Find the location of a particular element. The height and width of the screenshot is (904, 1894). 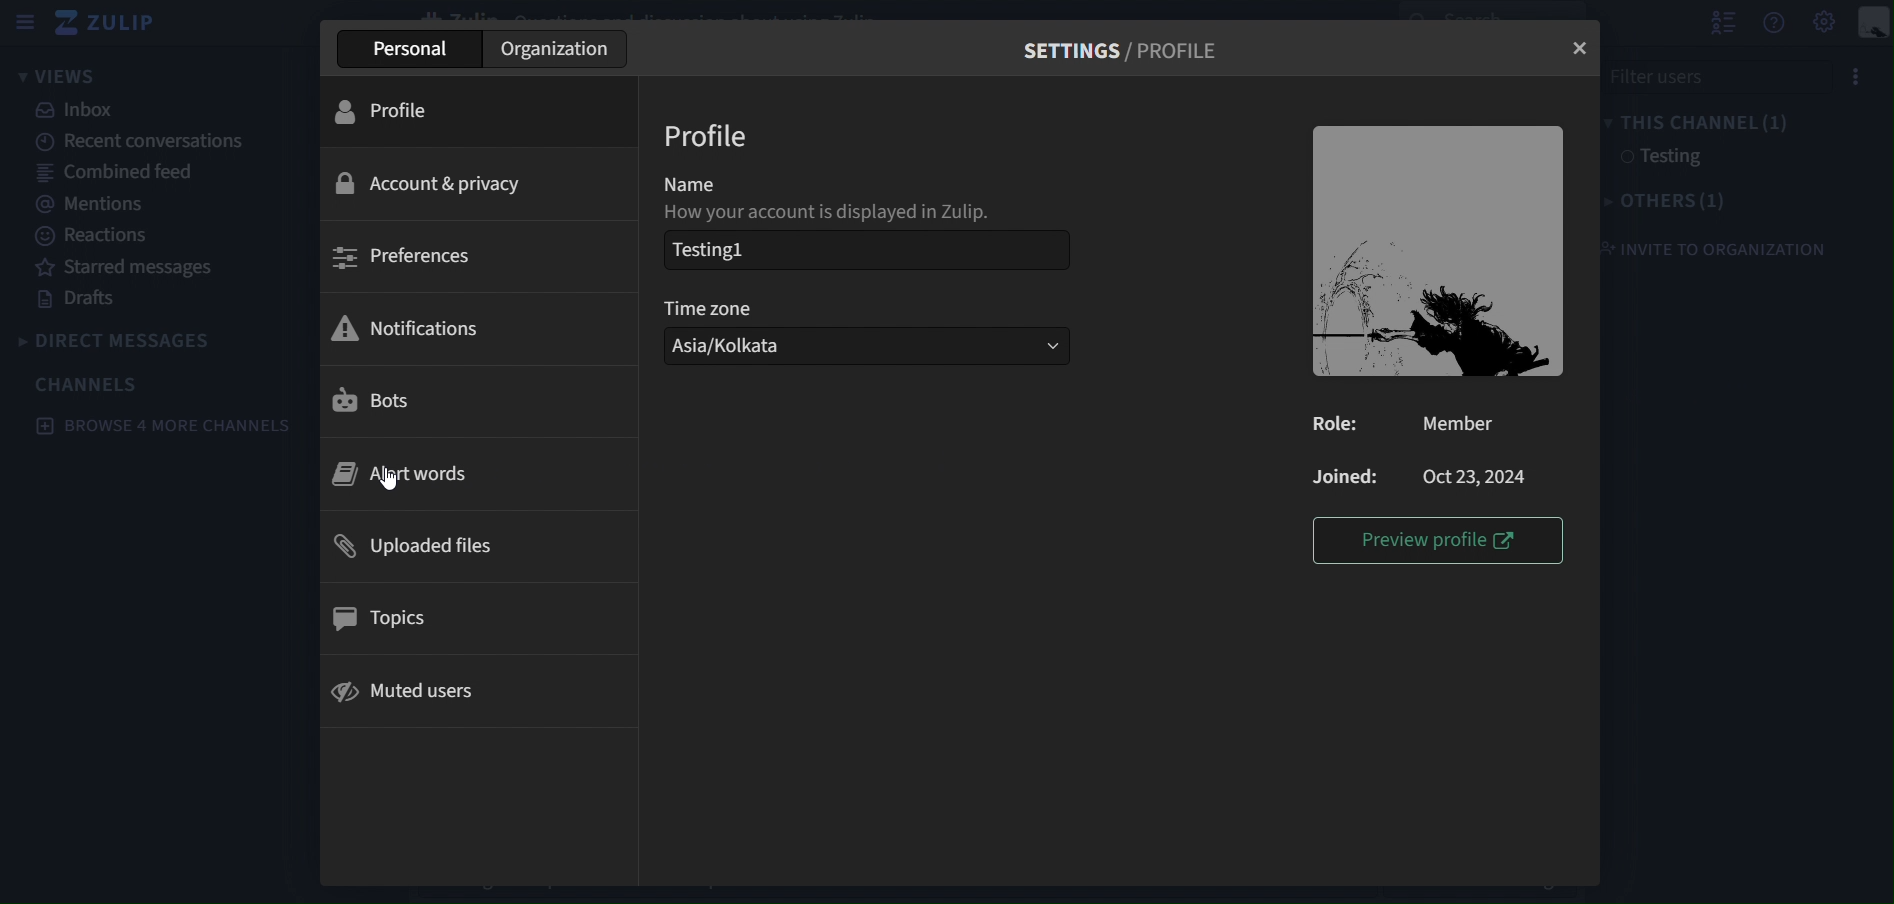

Cursor is located at coordinates (385, 479).